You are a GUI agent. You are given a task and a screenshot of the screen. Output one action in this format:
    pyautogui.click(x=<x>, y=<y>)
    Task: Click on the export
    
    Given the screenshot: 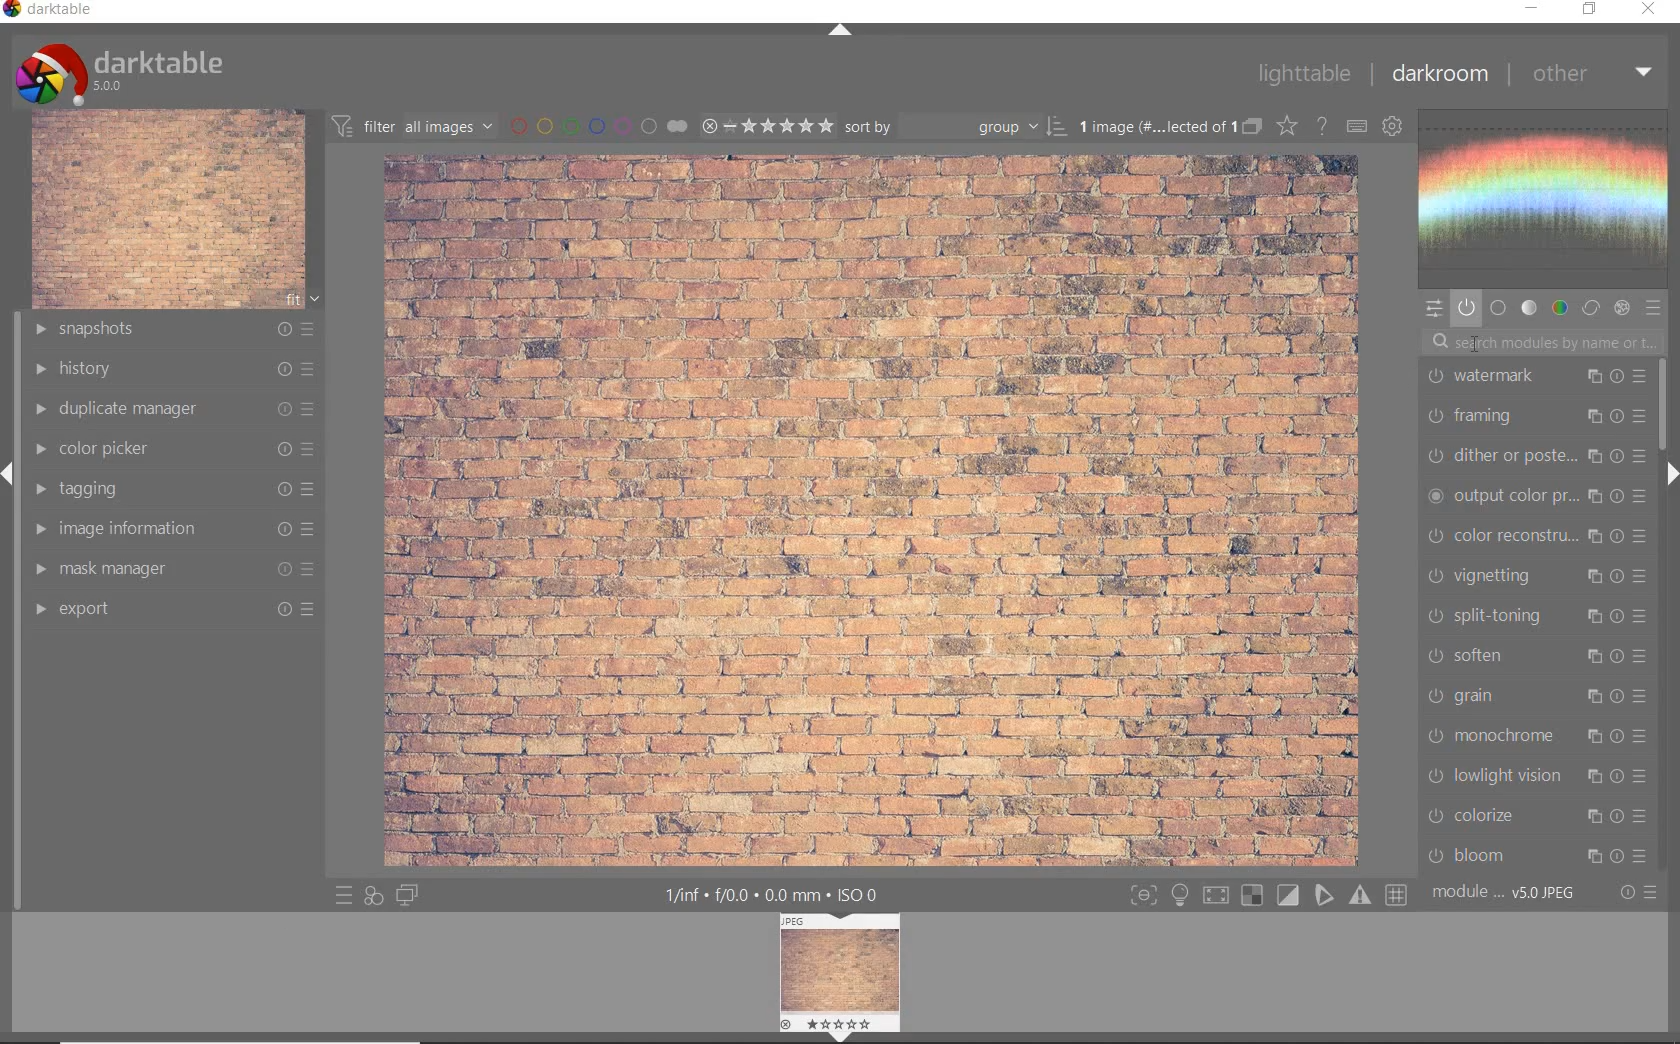 What is the action you would take?
    pyautogui.click(x=173, y=612)
    